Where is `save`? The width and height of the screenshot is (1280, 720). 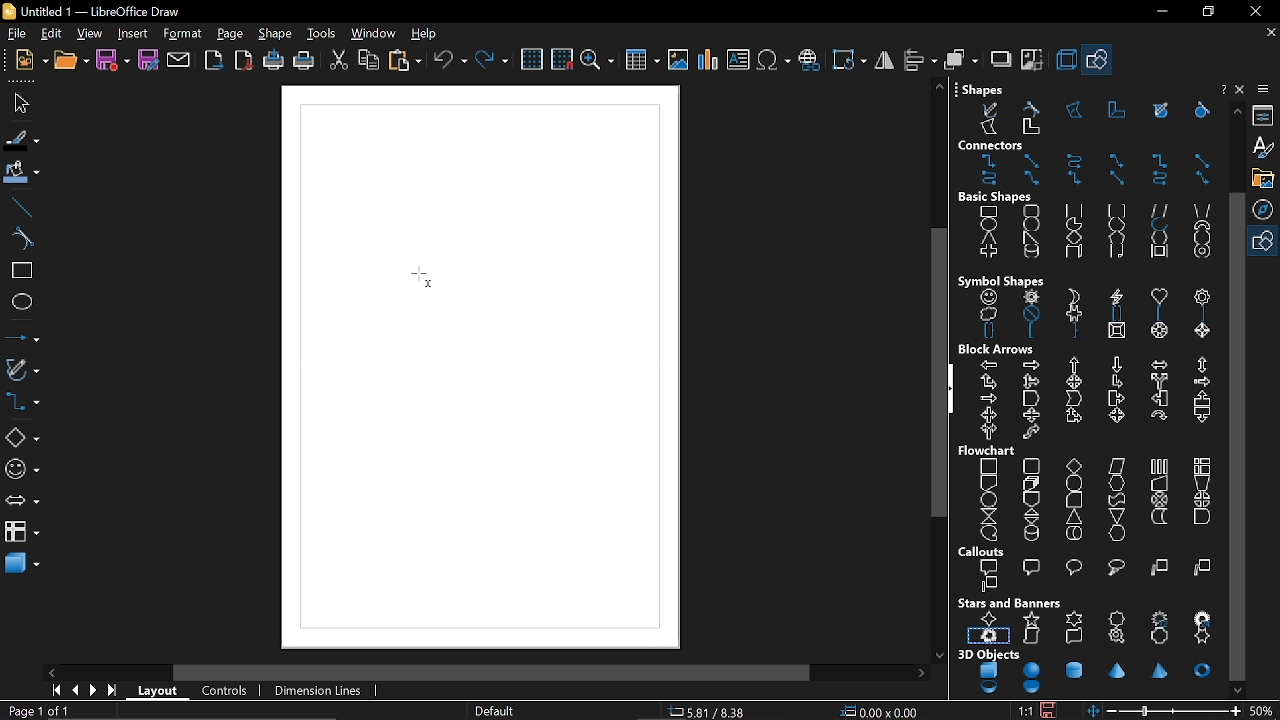 save is located at coordinates (114, 59).